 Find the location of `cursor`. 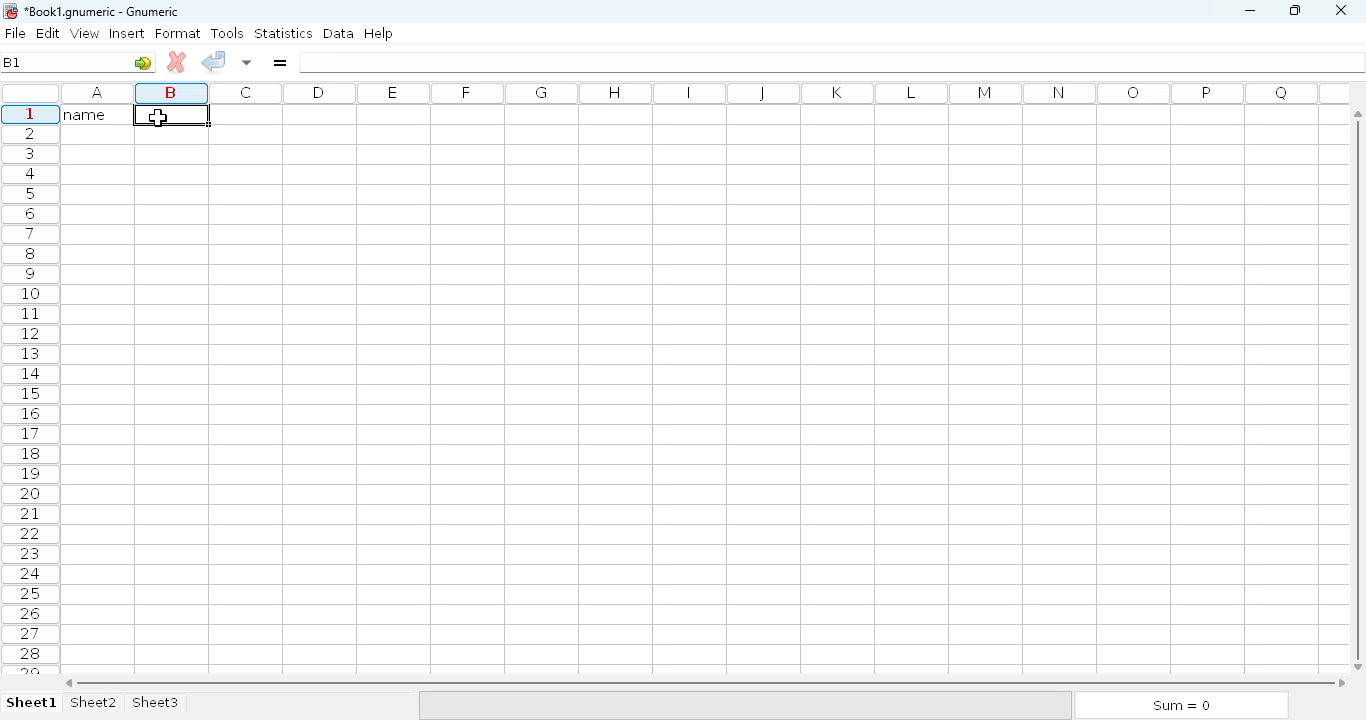

cursor is located at coordinates (159, 117).